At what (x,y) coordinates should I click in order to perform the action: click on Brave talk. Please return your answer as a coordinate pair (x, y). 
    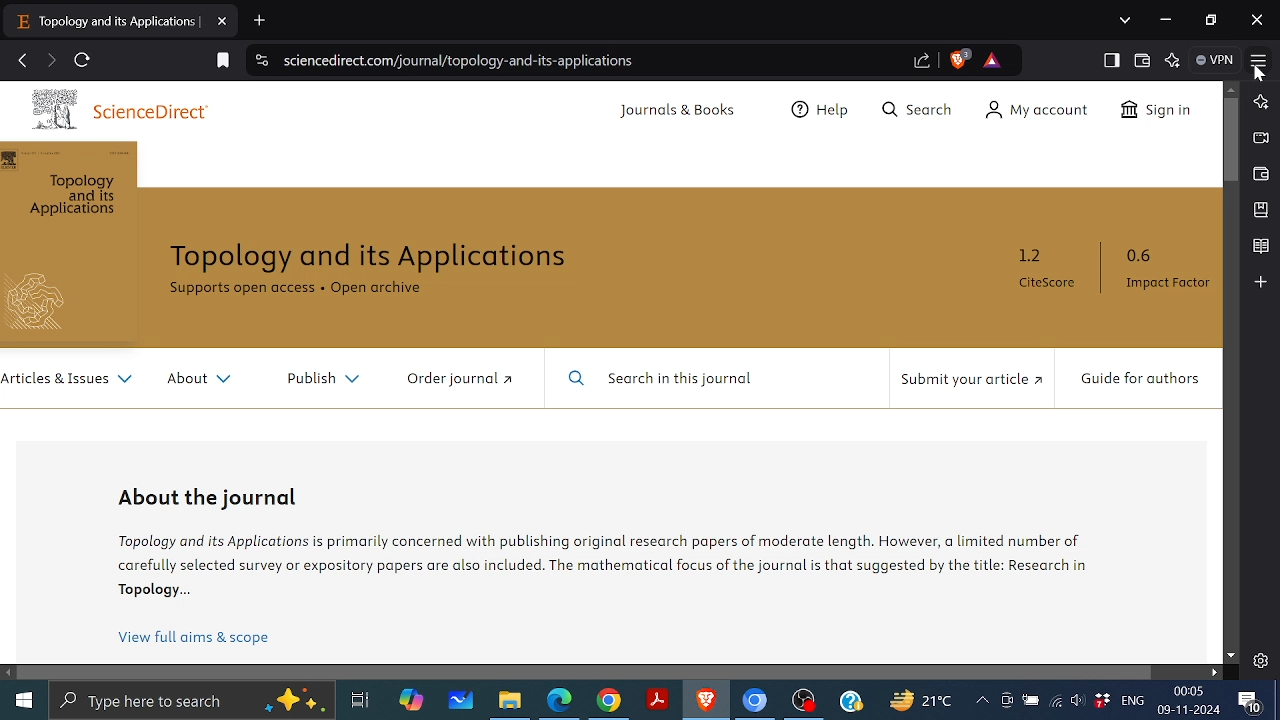
    Looking at the image, I should click on (1263, 137).